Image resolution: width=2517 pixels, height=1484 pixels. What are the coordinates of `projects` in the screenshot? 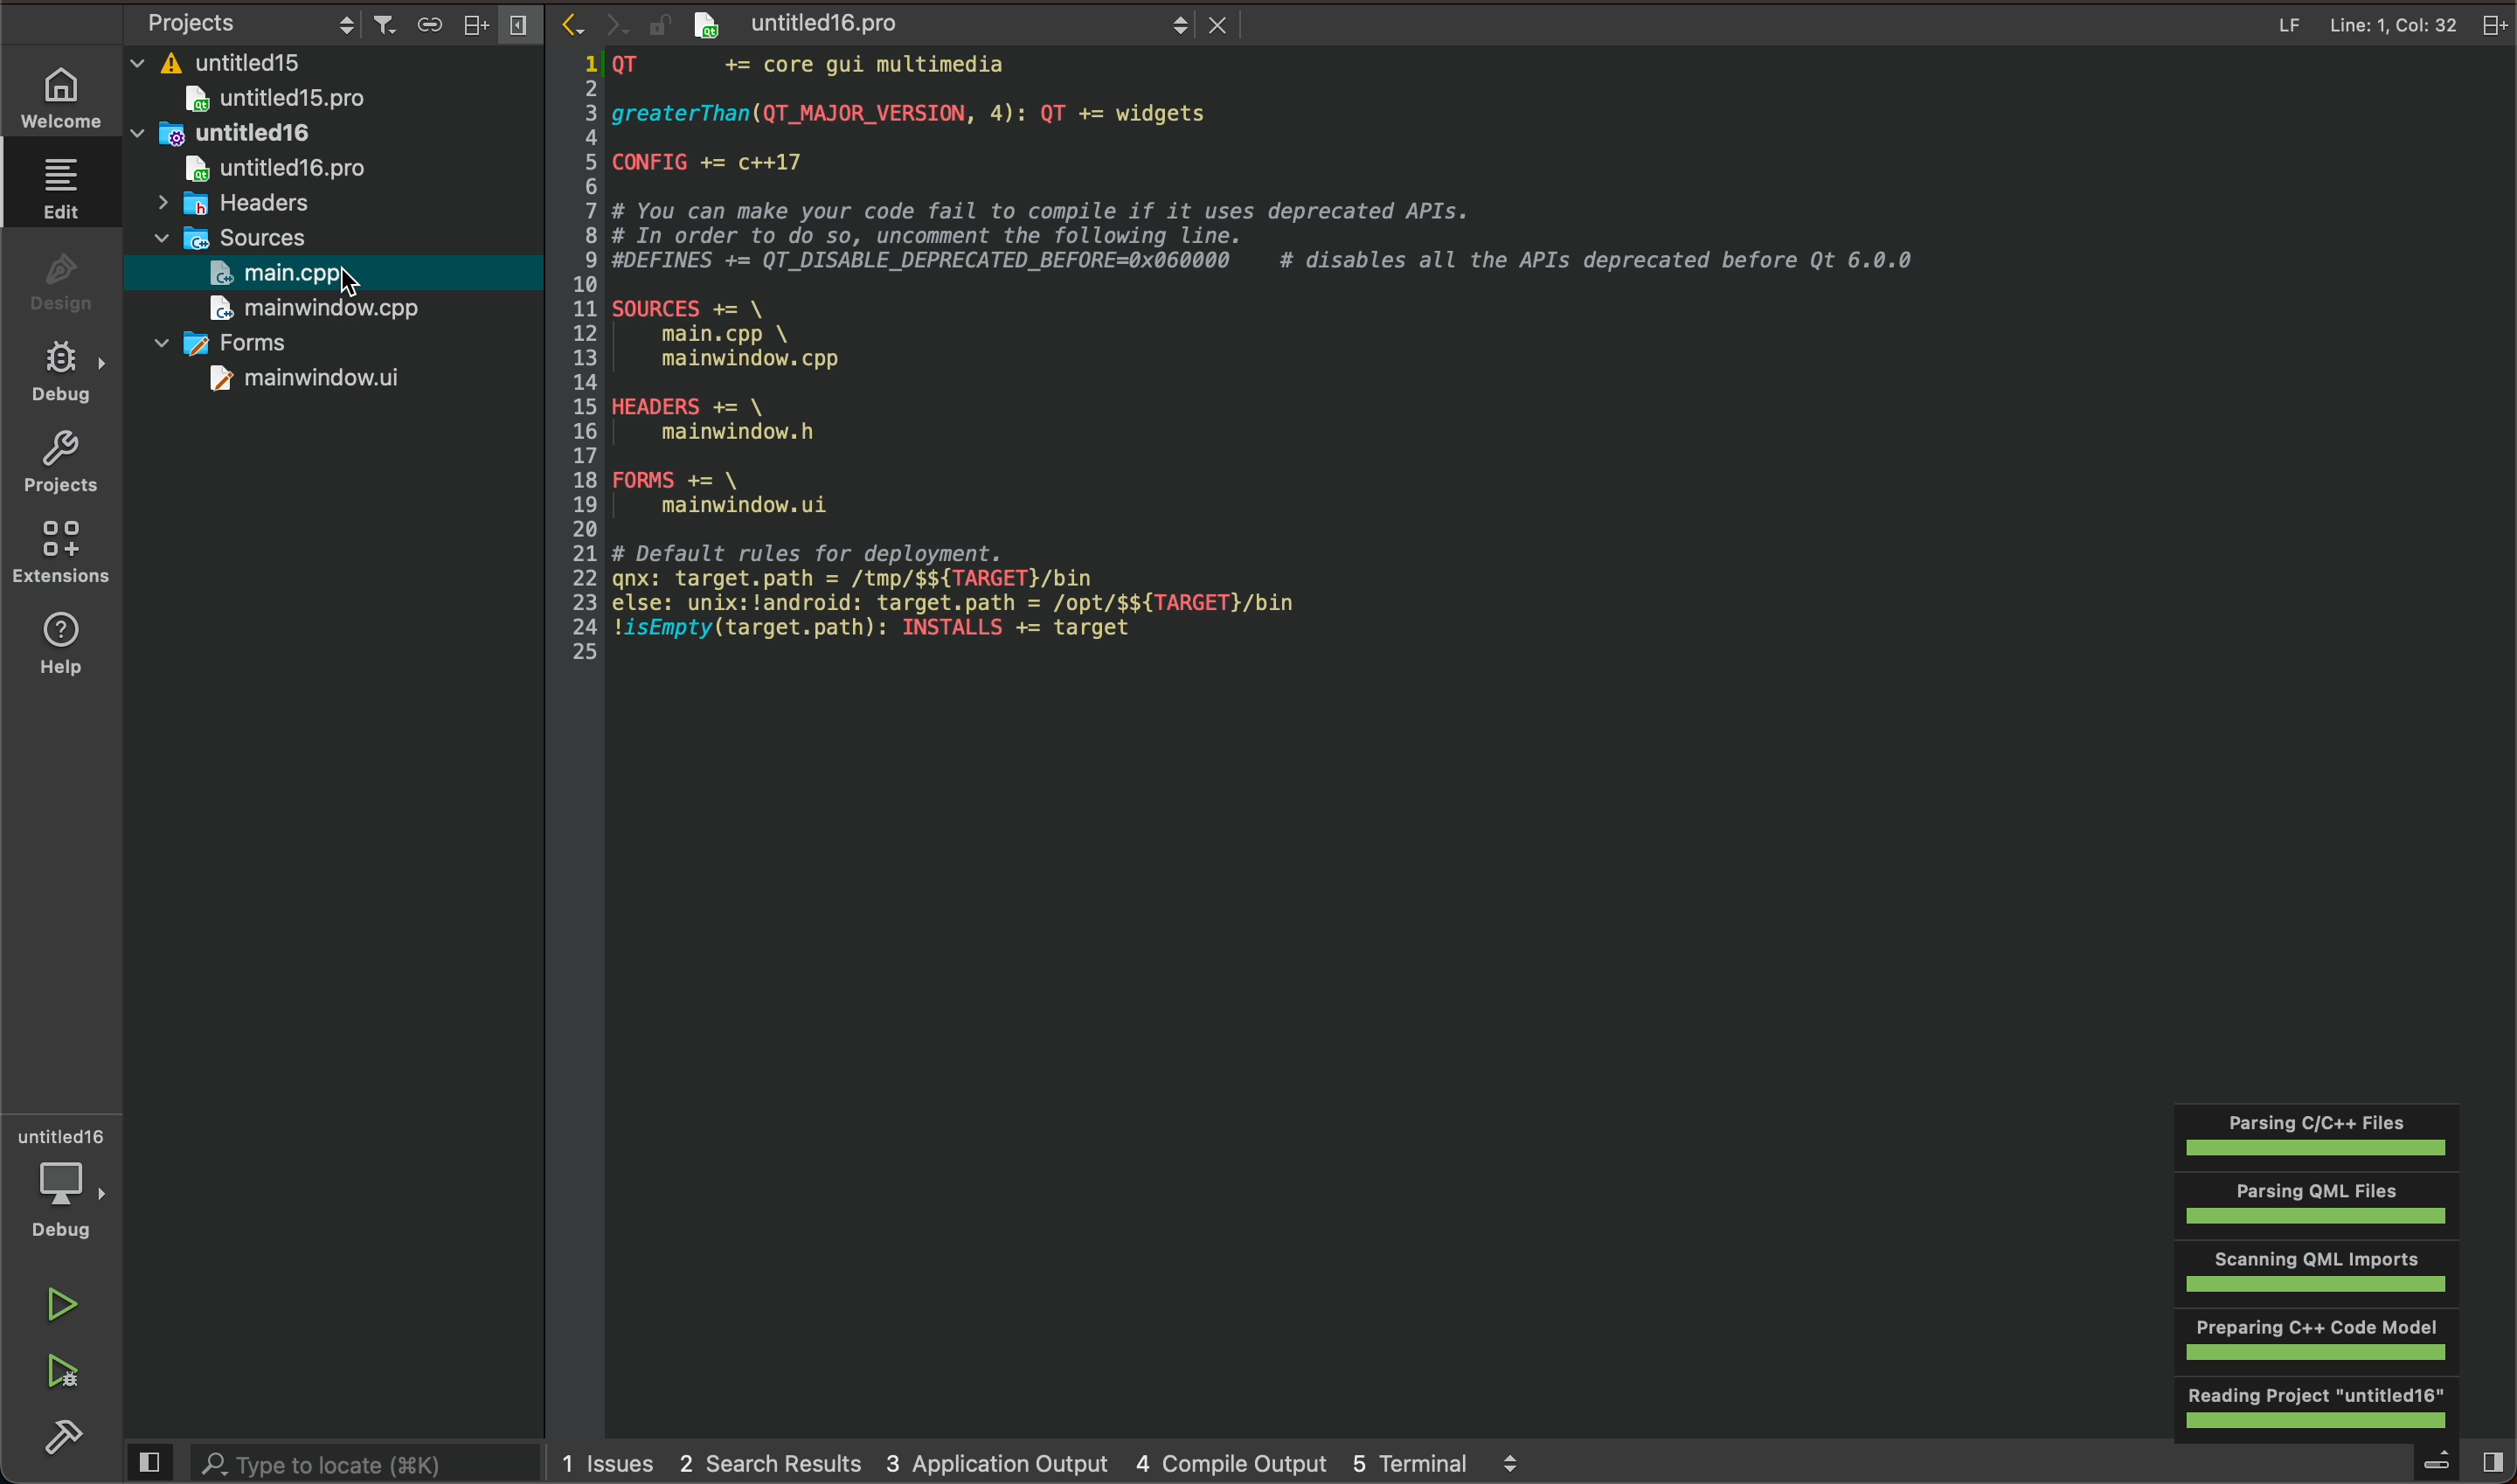 It's located at (71, 469).